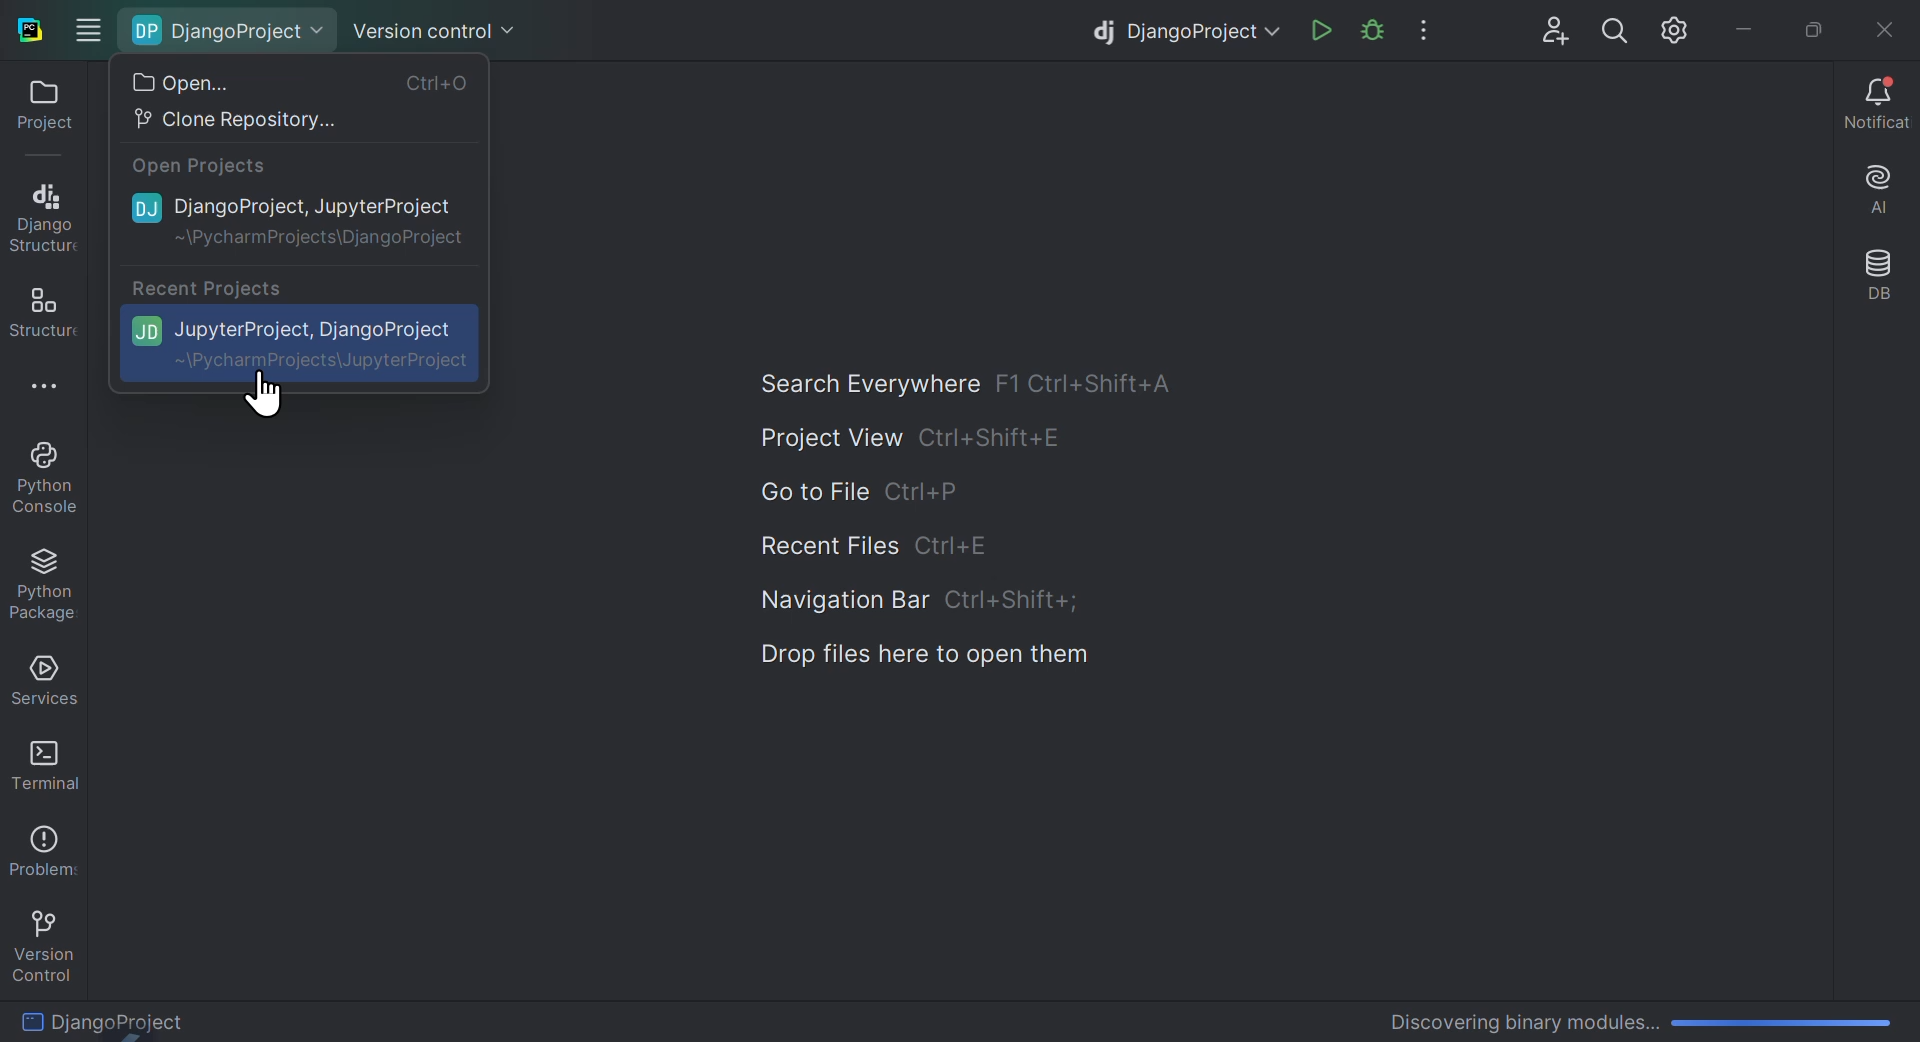  I want to click on Crusor, so click(259, 394).